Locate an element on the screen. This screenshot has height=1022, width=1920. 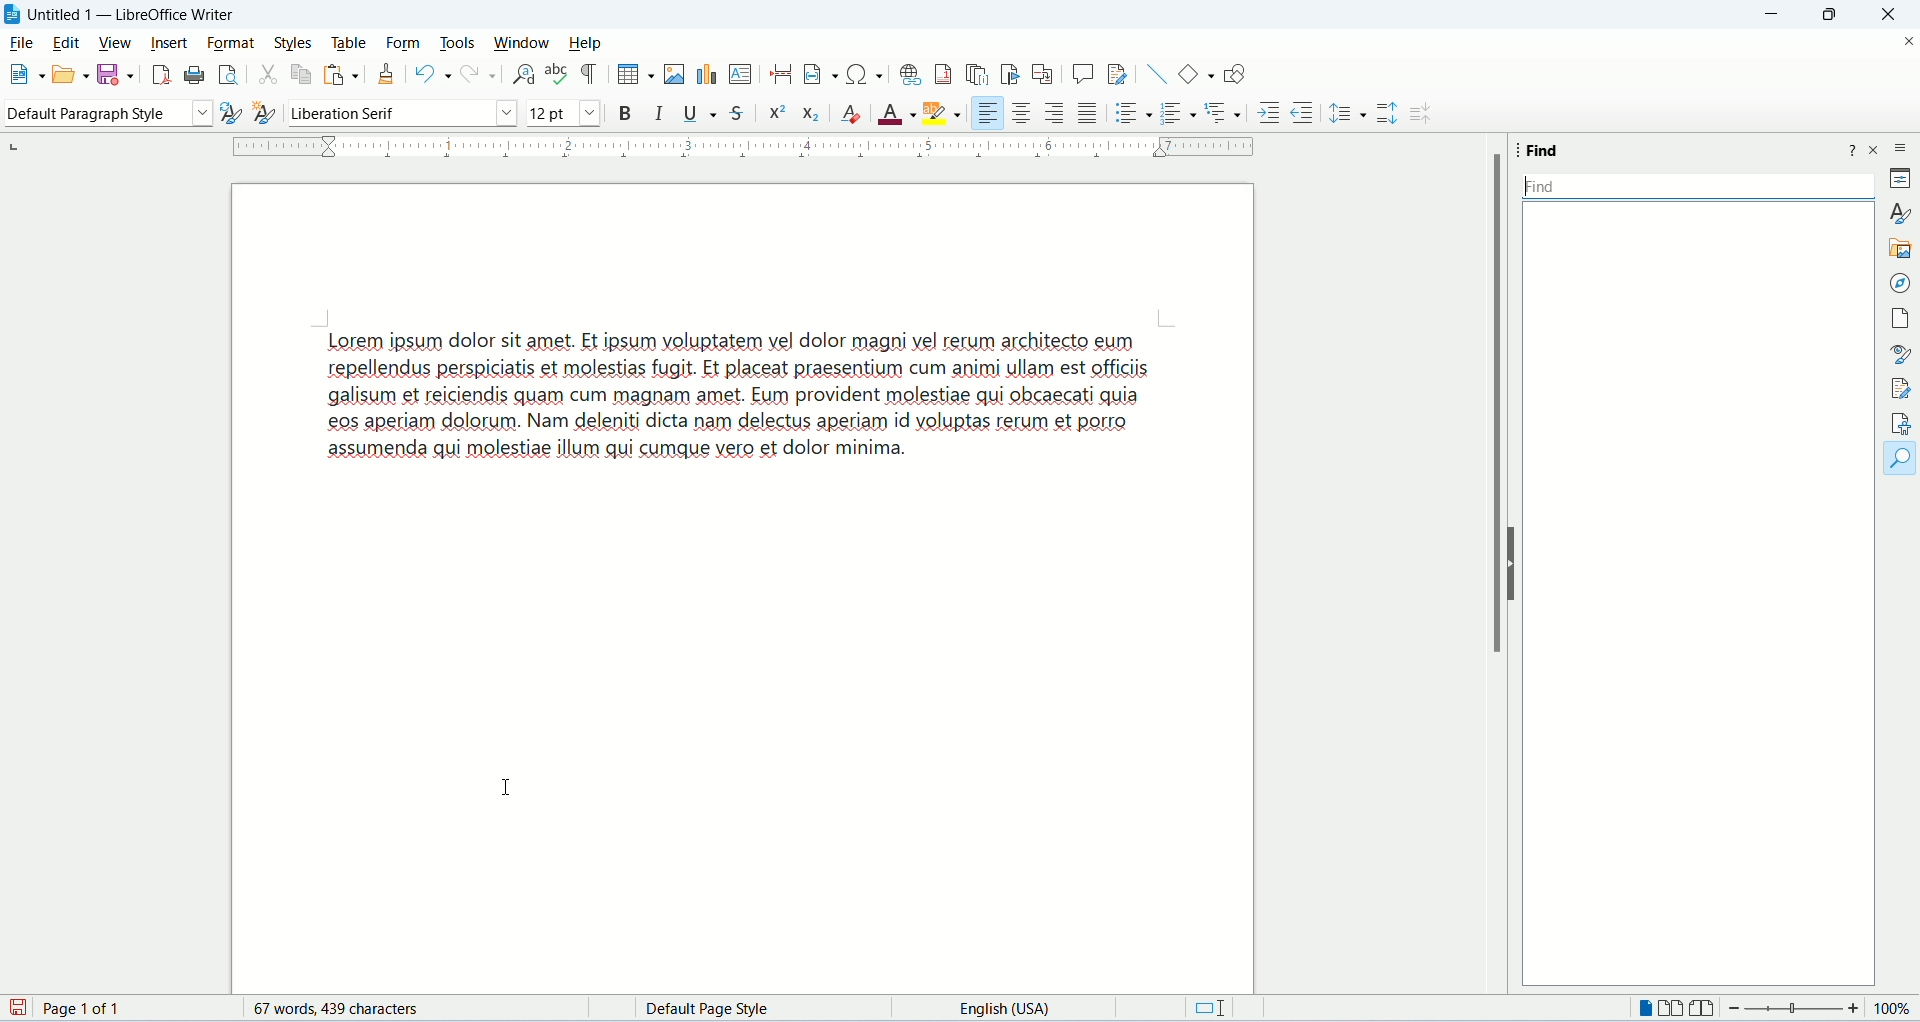
font size is located at coordinates (561, 113).